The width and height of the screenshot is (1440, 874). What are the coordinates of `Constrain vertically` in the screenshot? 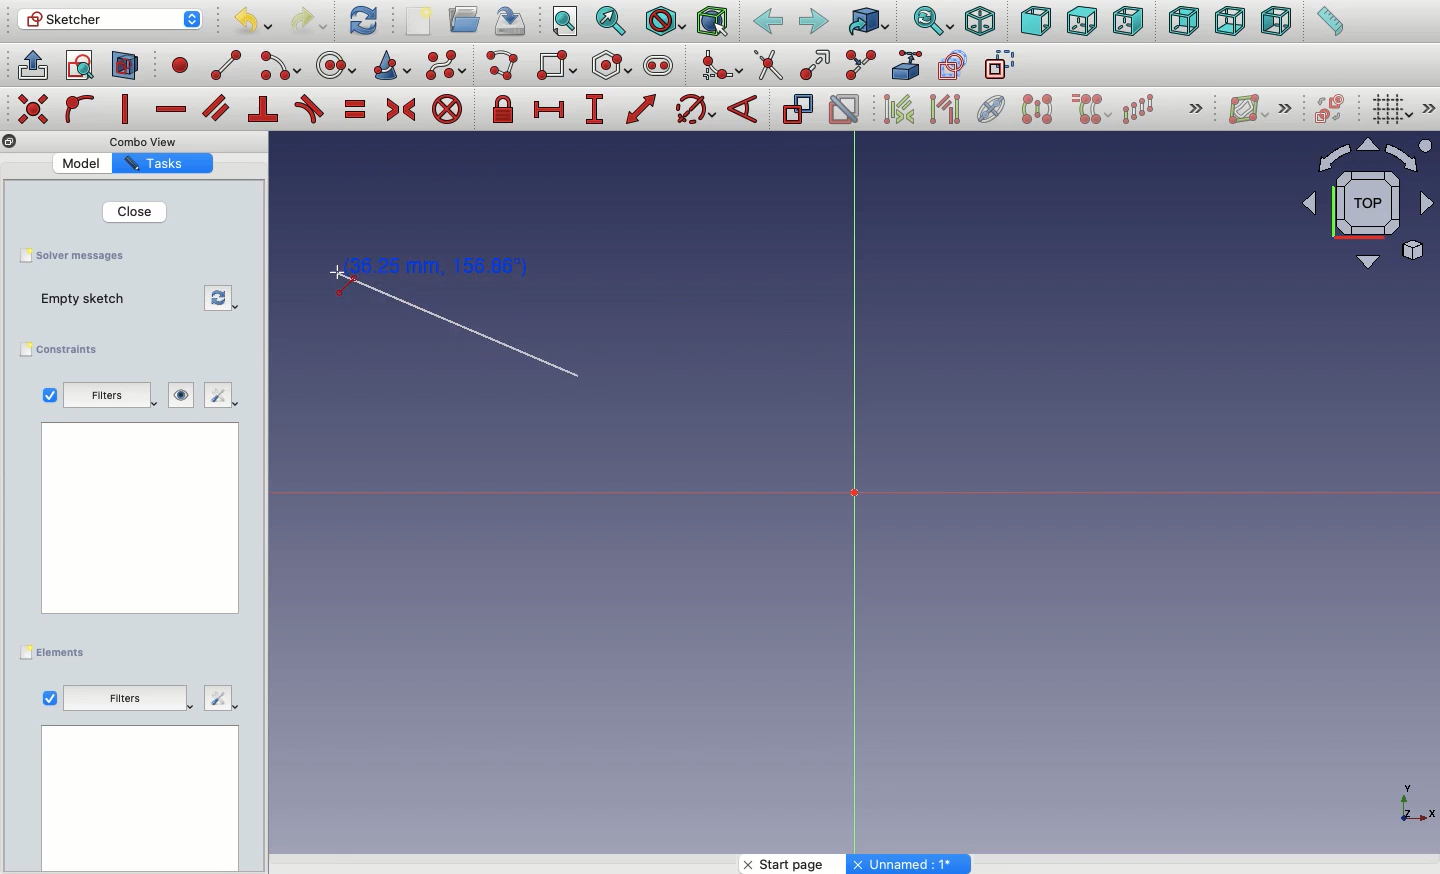 It's located at (128, 109).